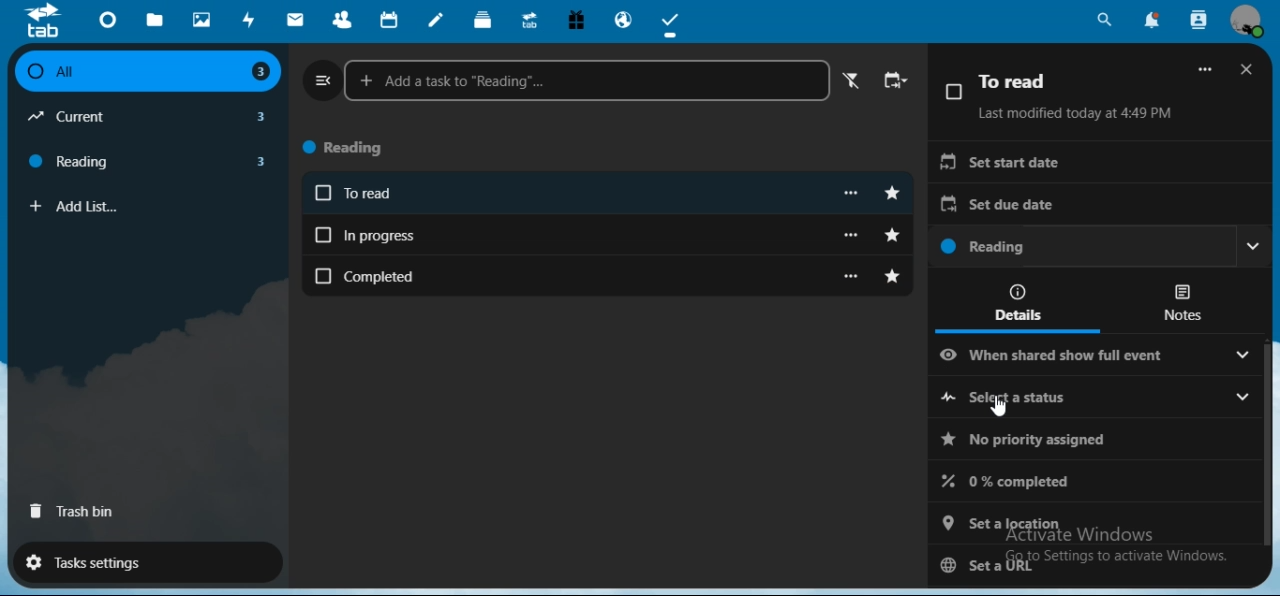  I want to click on more, so click(854, 233).